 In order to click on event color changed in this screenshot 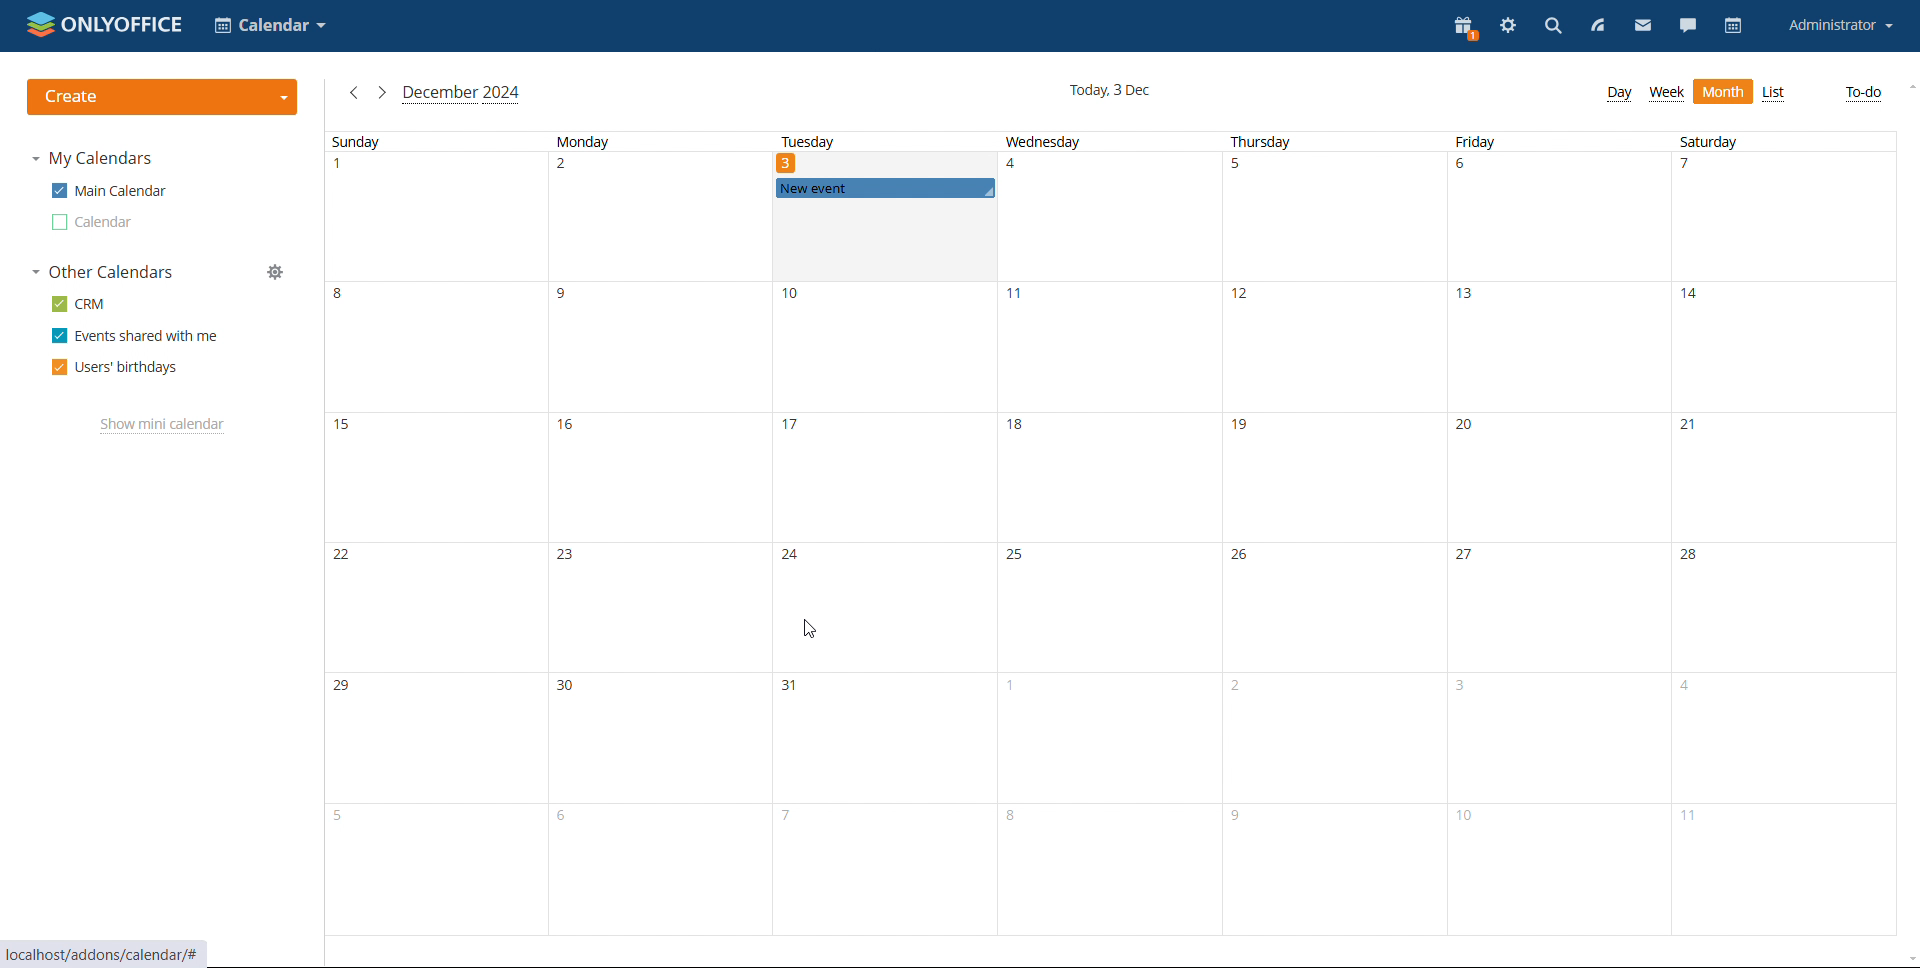, I will do `click(884, 189)`.